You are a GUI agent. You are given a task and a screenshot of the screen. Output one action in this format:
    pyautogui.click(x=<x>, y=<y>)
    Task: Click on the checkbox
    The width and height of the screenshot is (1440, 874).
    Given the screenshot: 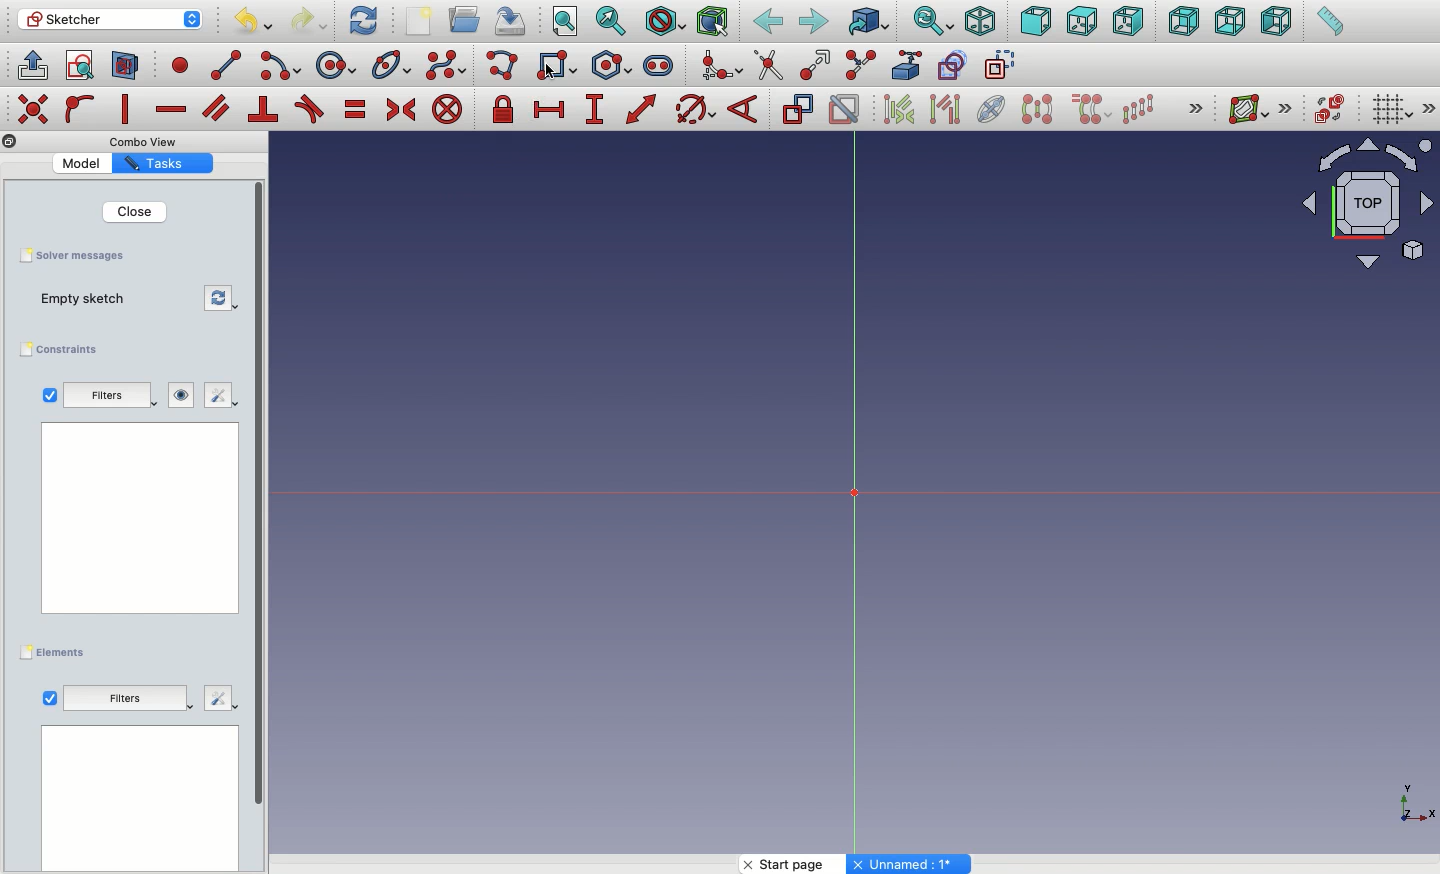 What is the action you would take?
    pyautogui.click(x=49, y=395)
    